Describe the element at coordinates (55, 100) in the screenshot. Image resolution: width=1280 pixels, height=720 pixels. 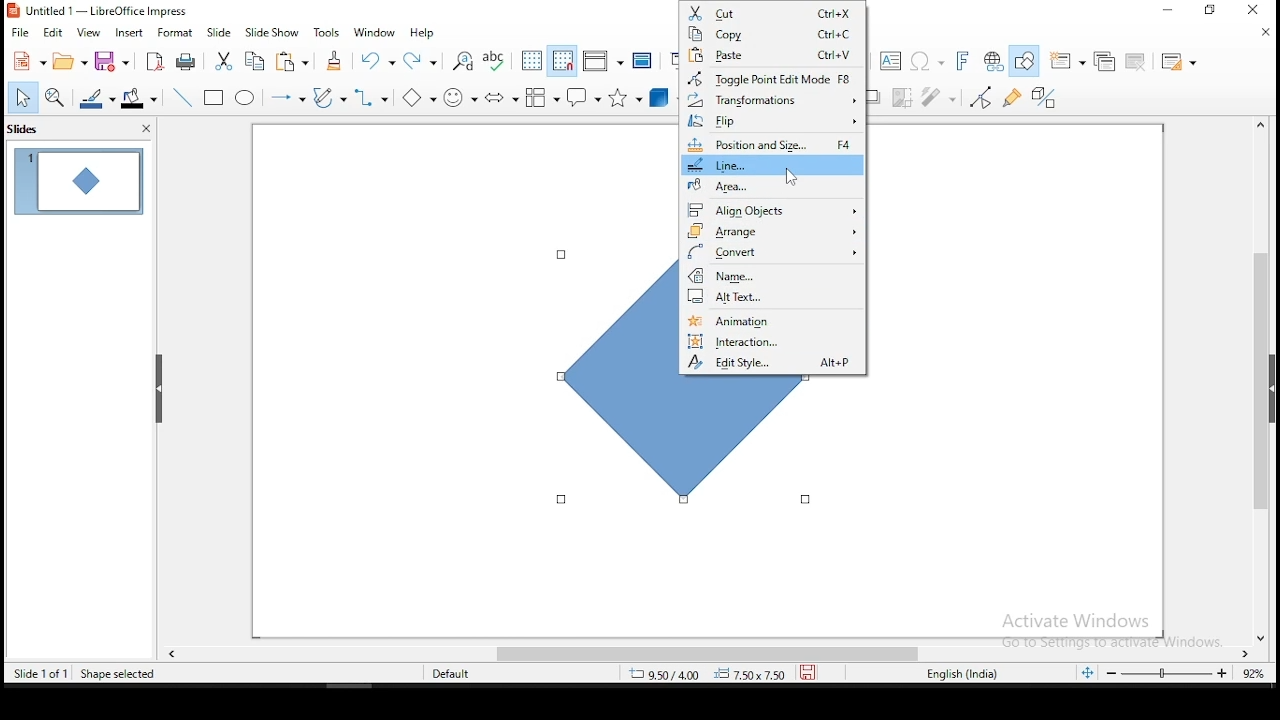
I see `zoom and pan` at that location.